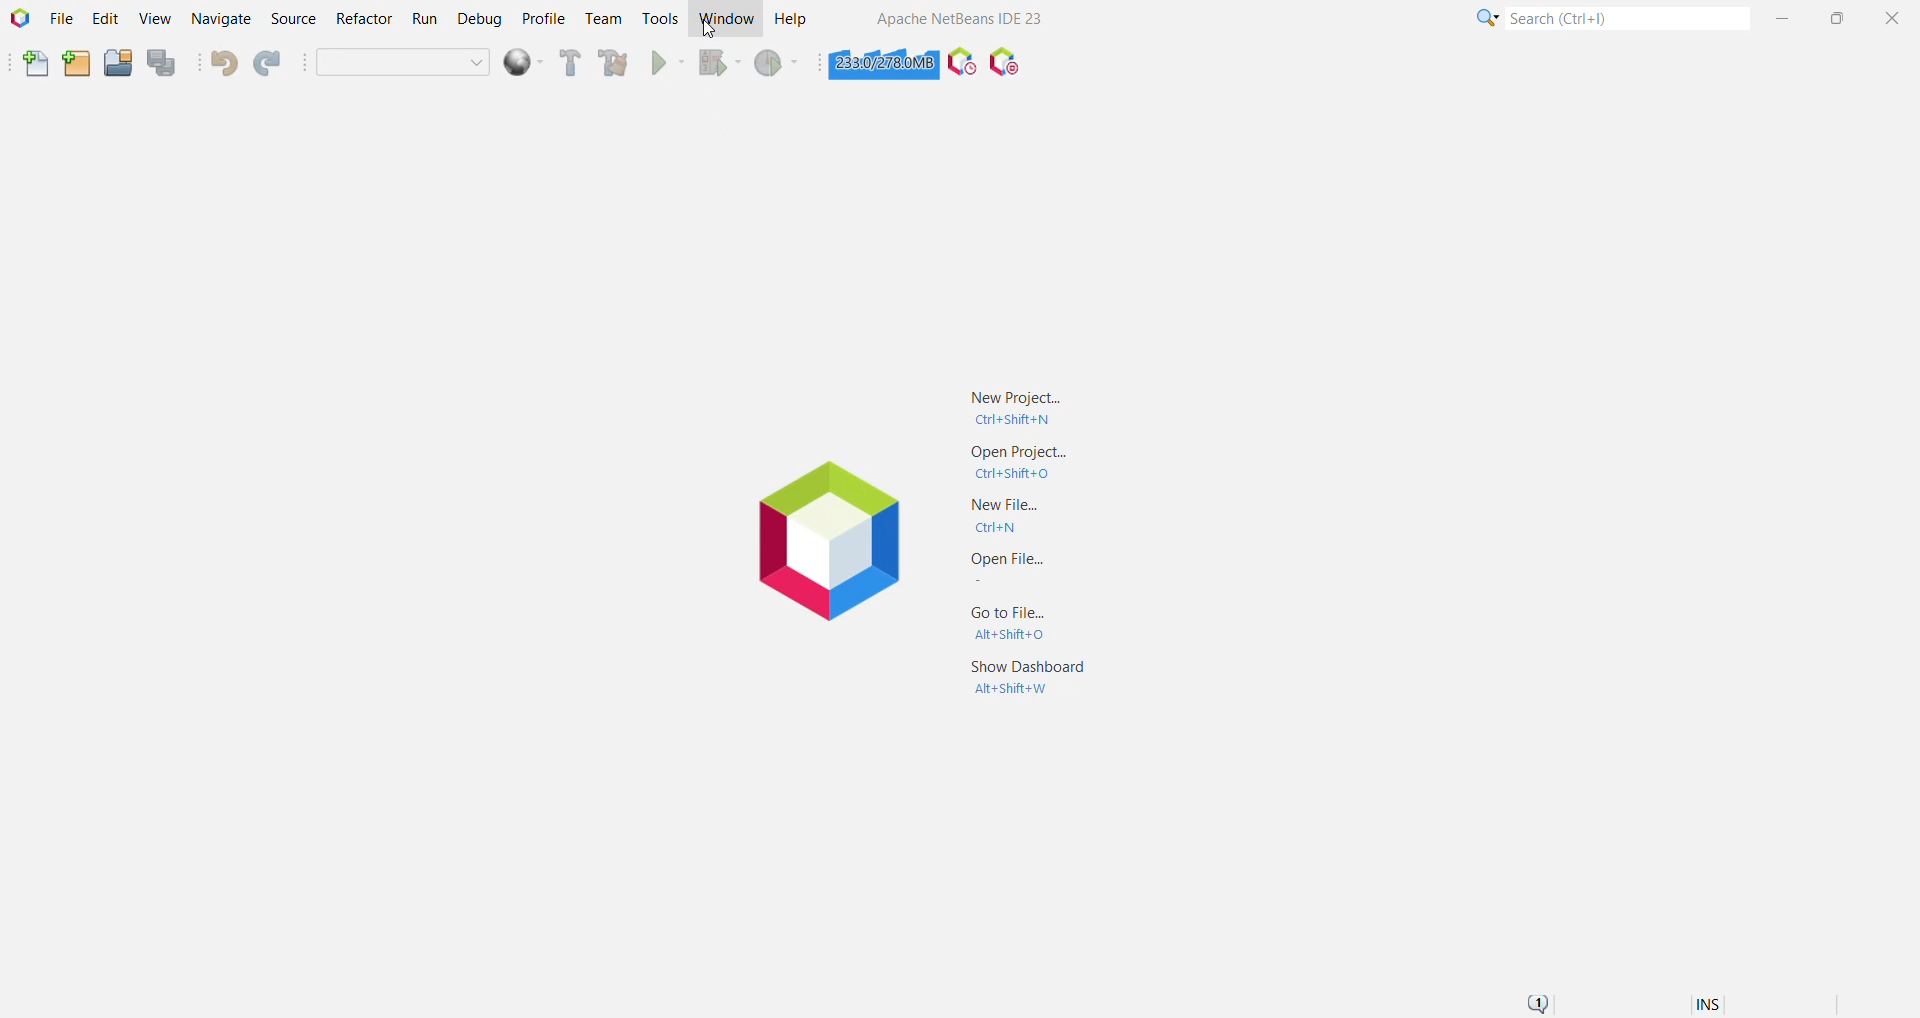 This screenshot has width=1920, height=1018. What do you see at coordinates (423, 20) in the screenshot?
I see `Run` at bounding box center [423, 20].